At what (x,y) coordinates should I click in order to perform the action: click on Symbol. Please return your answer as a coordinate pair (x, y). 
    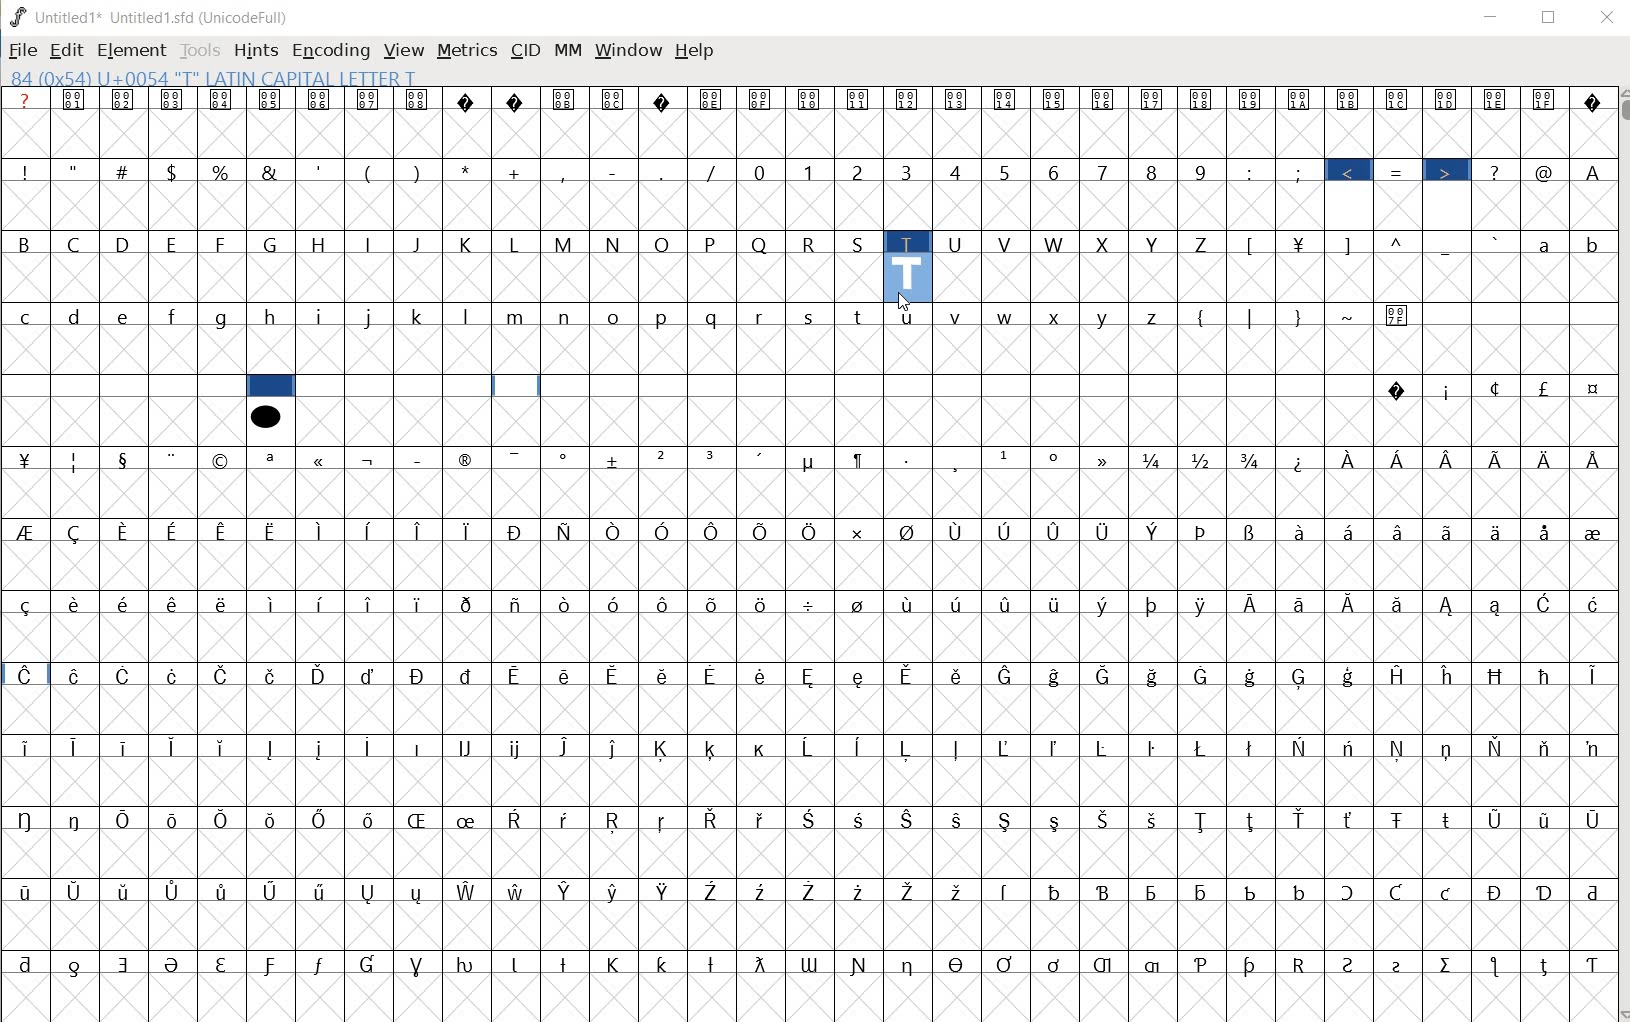
    Looking at the image, I should click on (75, 460).